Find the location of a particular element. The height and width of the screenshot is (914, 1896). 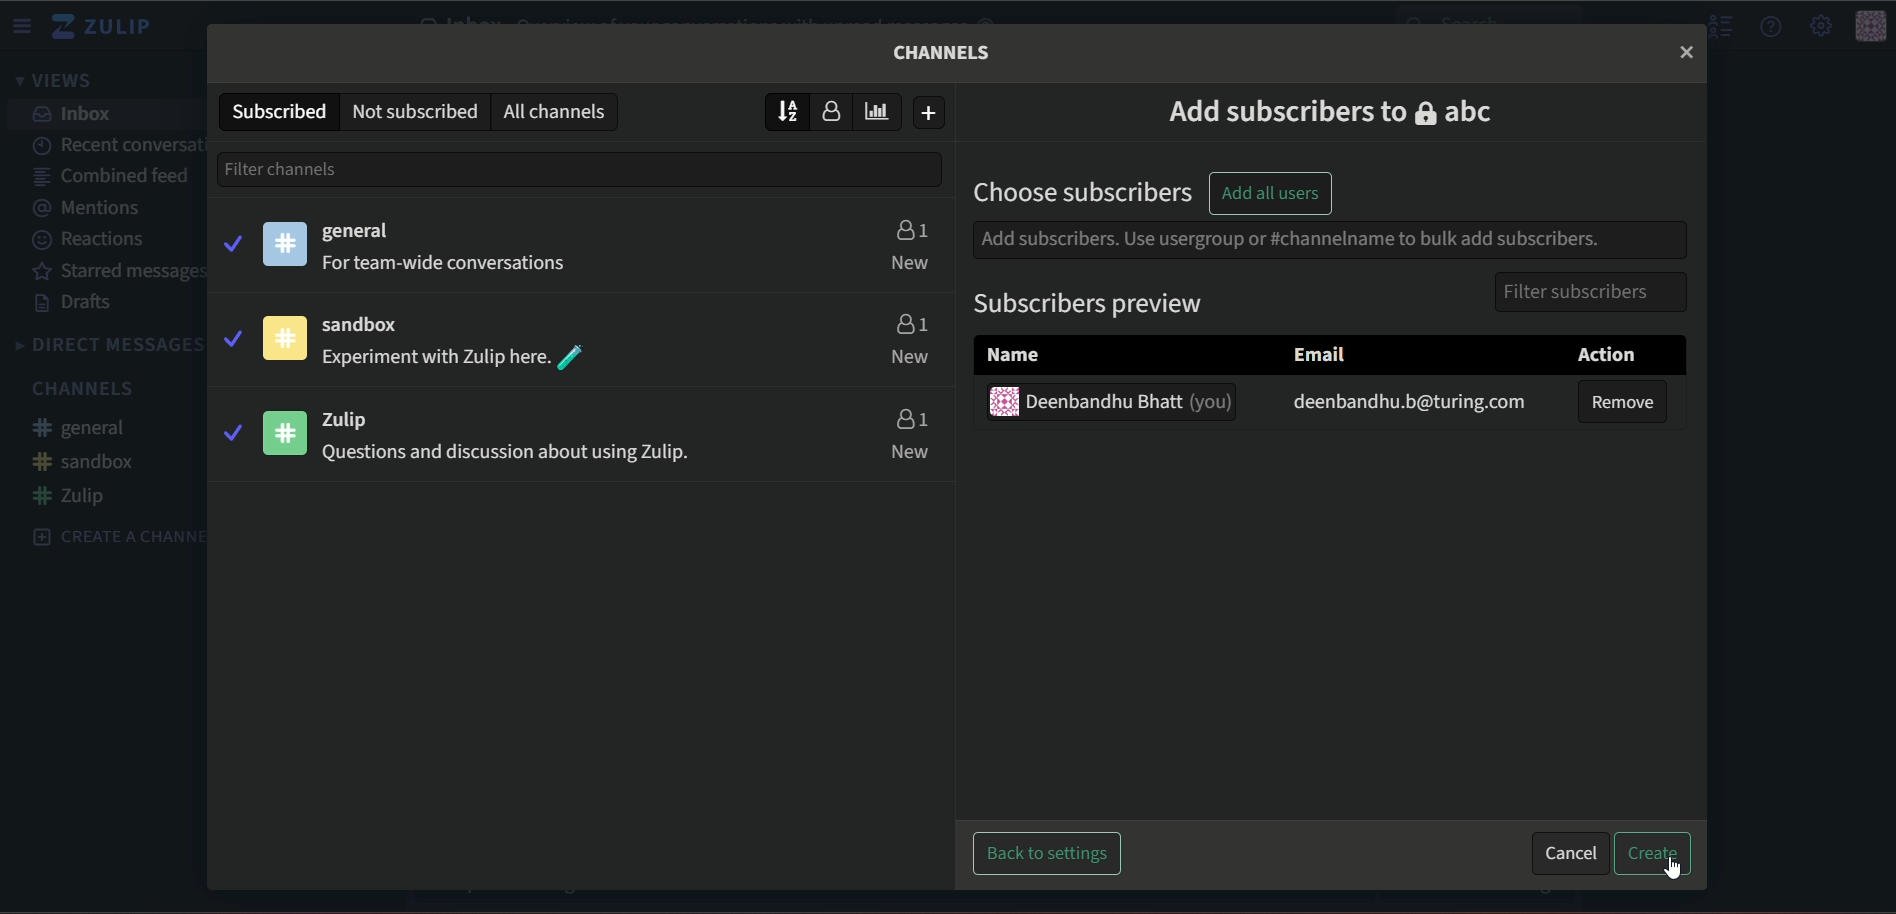

icon is located at coordinates (1871, 27).